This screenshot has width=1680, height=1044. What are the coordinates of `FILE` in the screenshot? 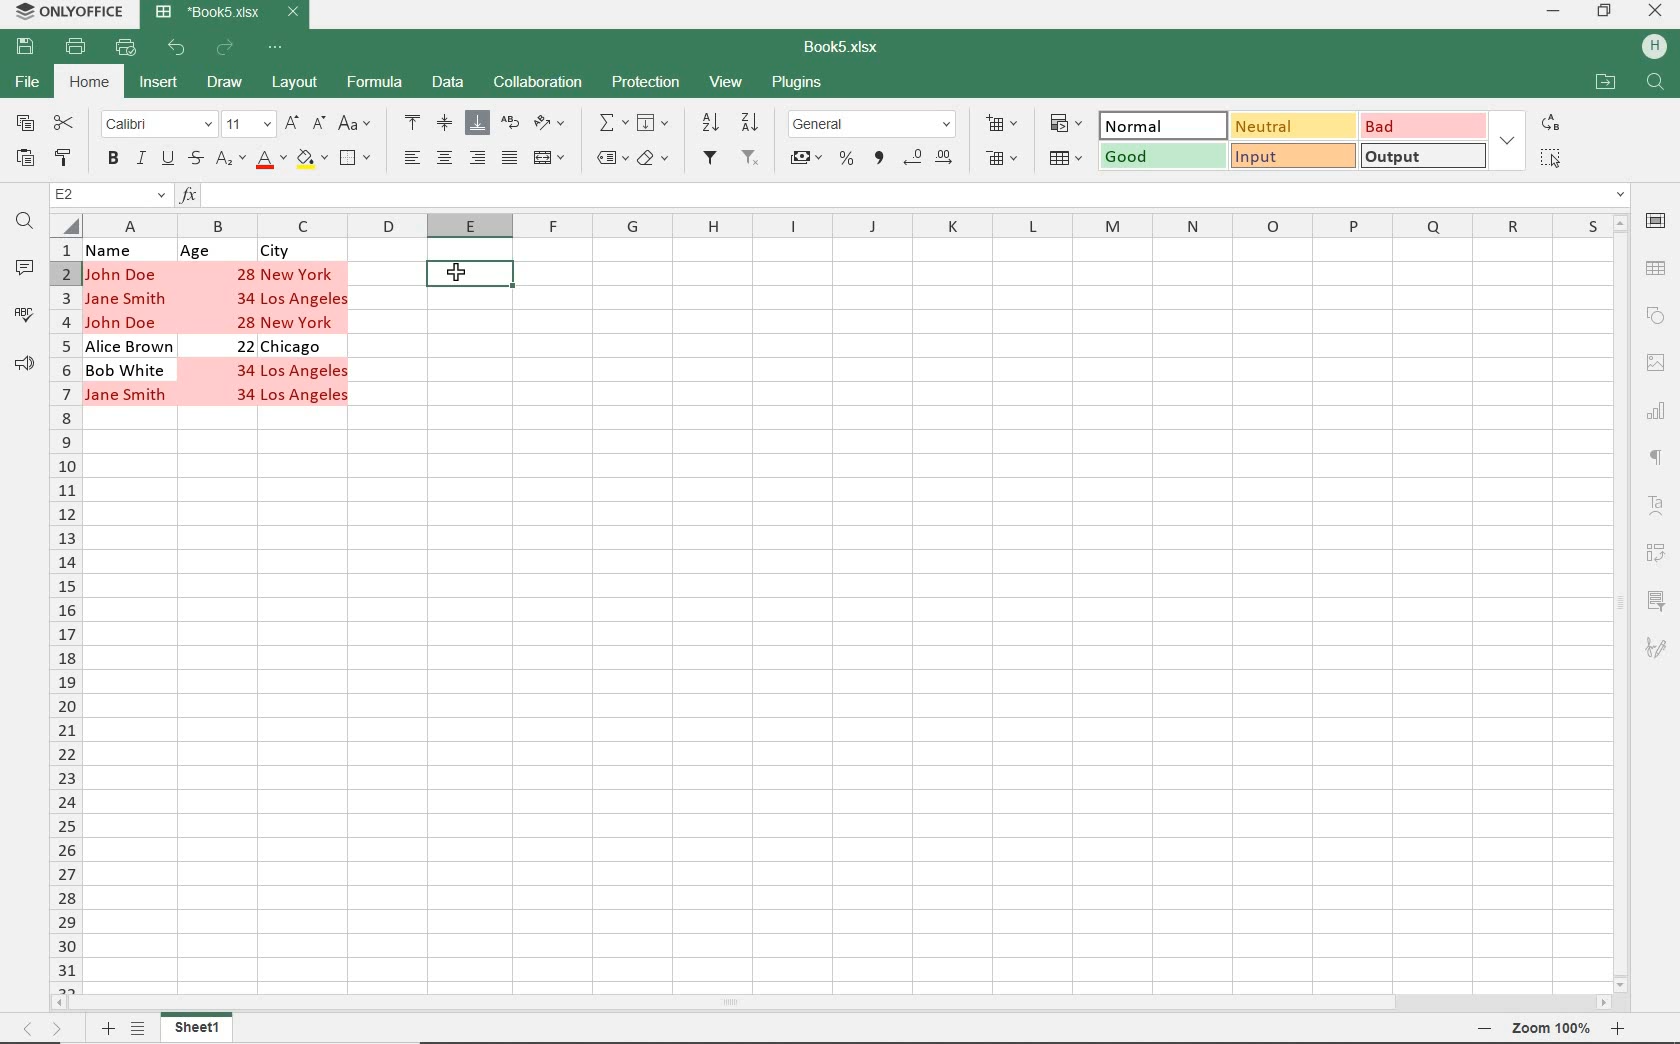 It's located at (31, 84).